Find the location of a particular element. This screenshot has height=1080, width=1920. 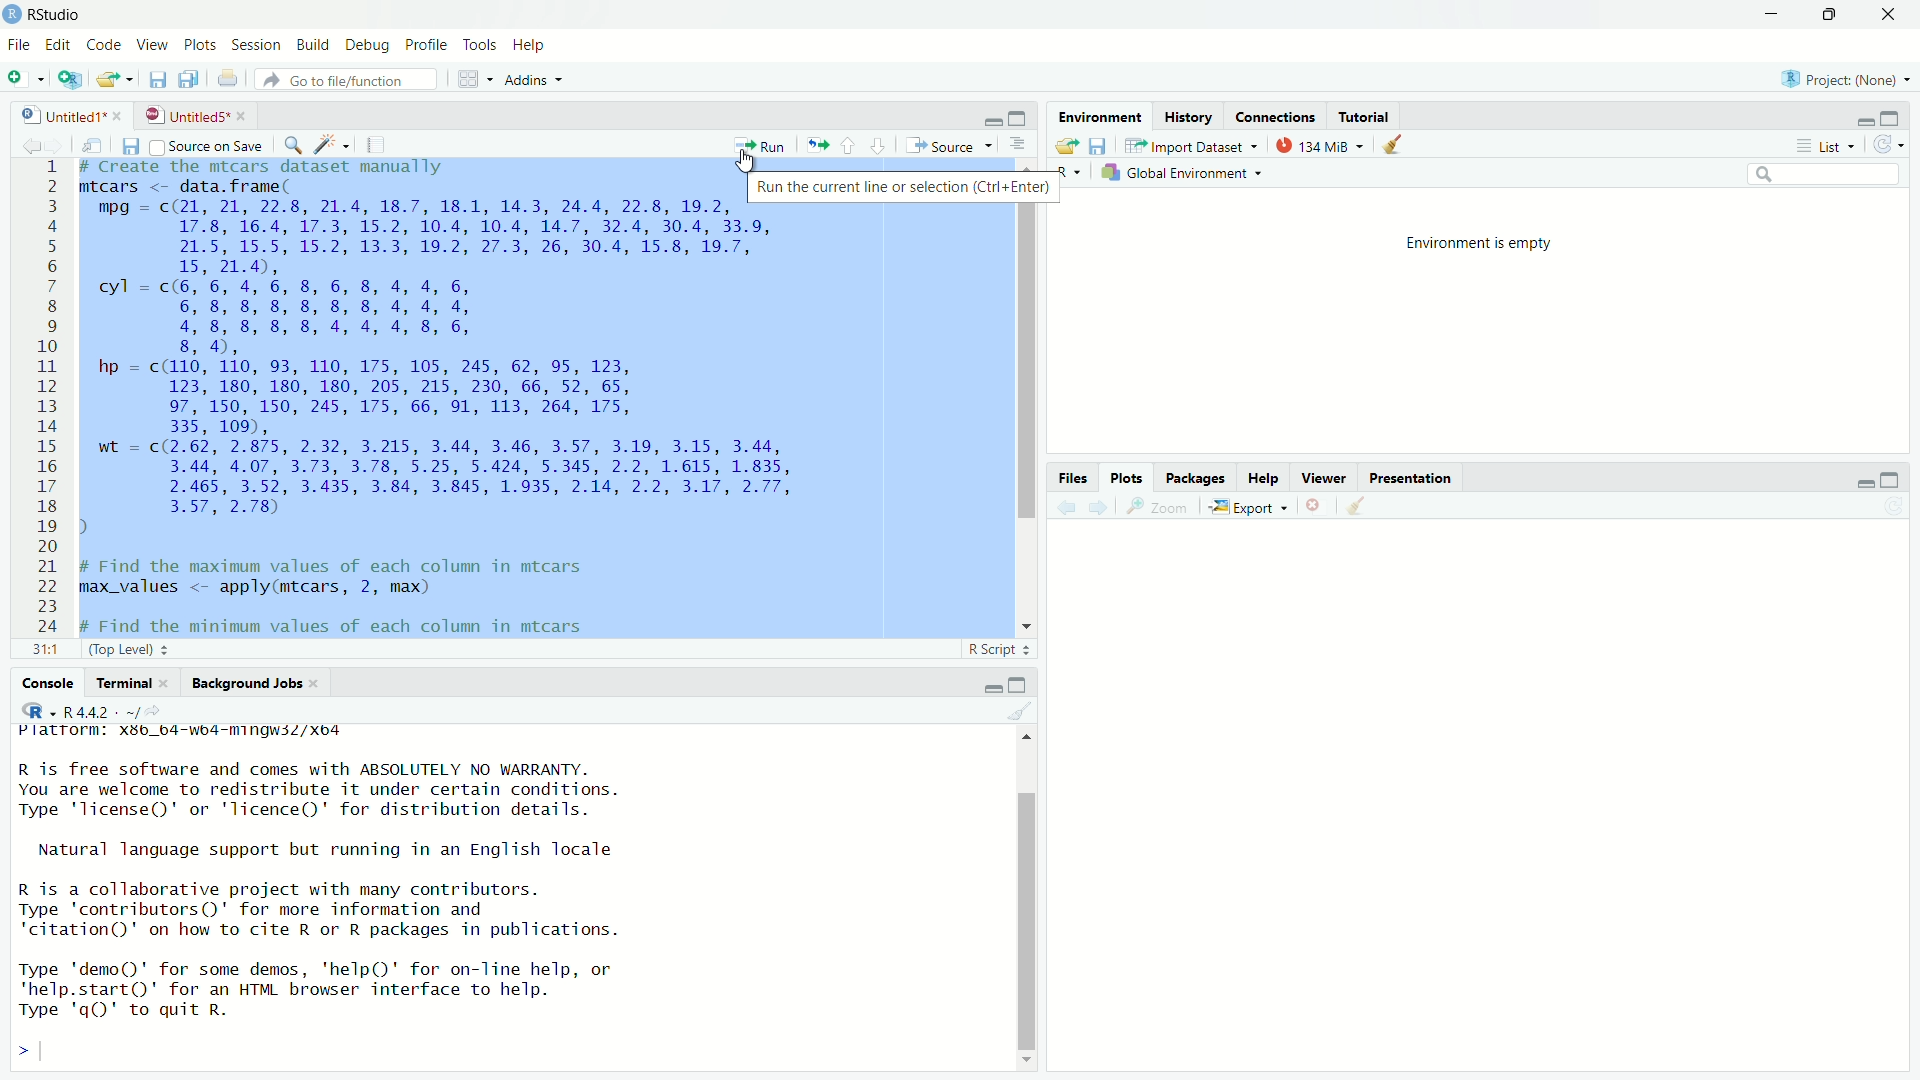

Background Jobs is located at coordinates (245, 684).